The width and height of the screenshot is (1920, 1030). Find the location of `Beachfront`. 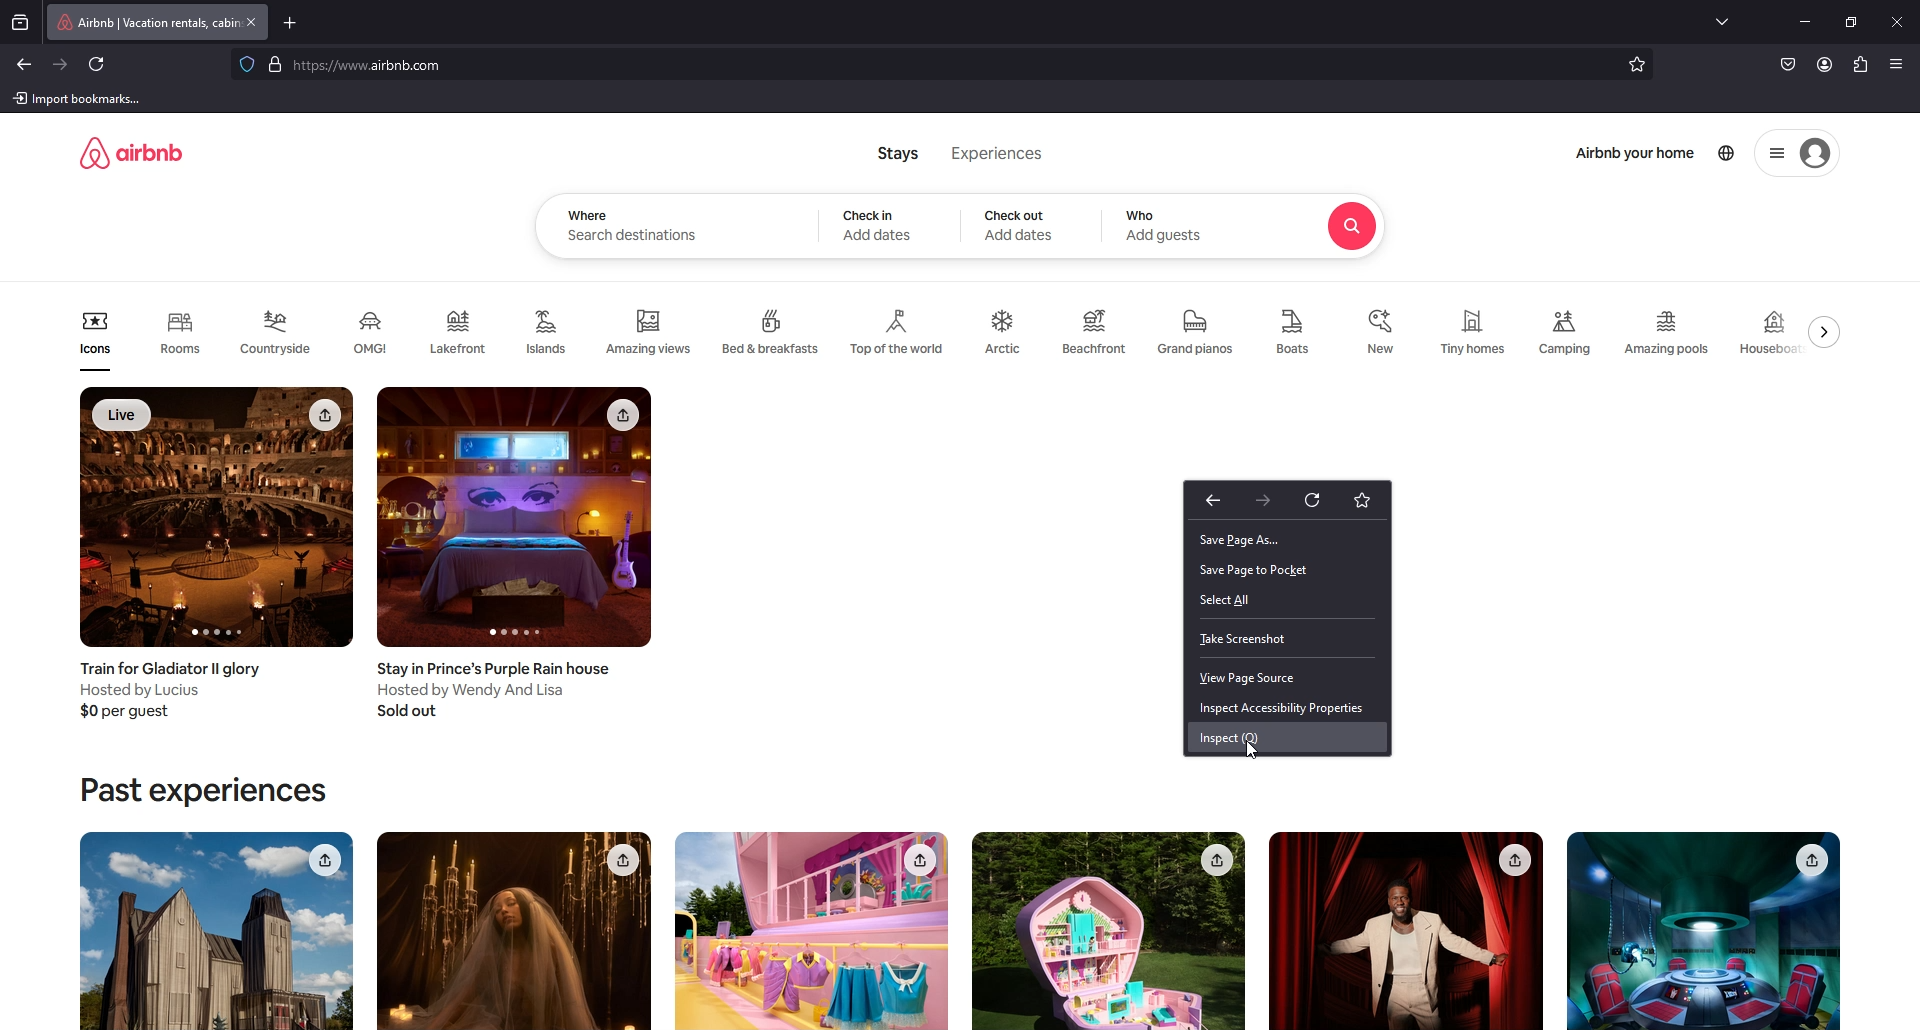

Beachfront is located at coordinates (1095, 334).